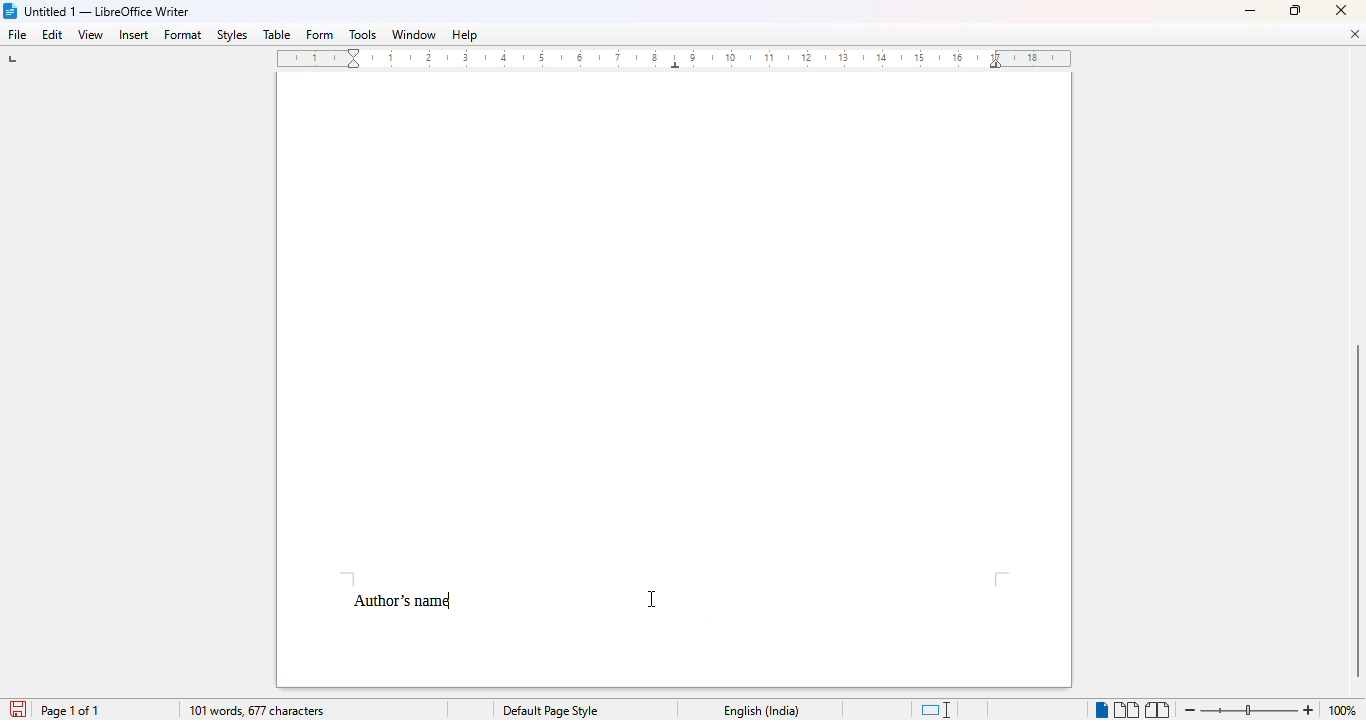 Image resolution: width=1366 pixels, height=720 pixels. What do you see at coordinates (414, 34) in the screenshot?
I see `window` at bounding box center [414, 34].